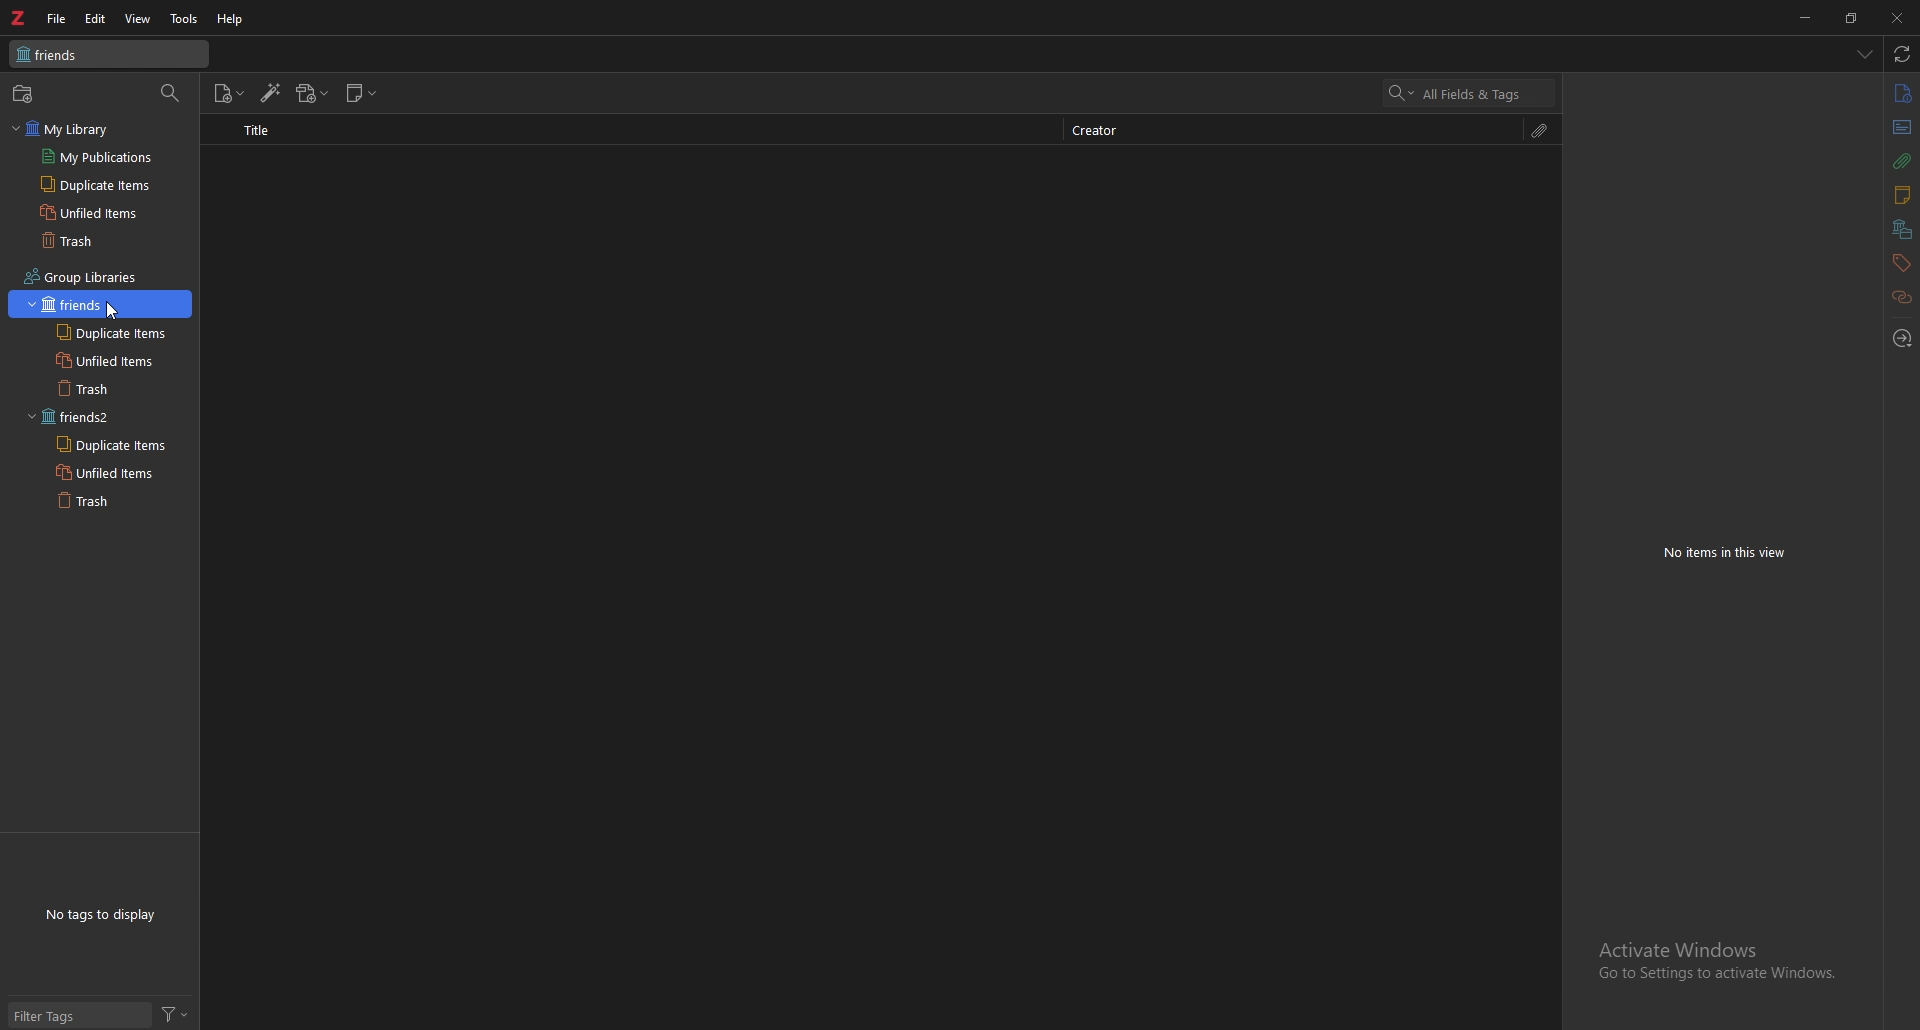 The width and height of the screenshot is (1920, 1030). Describe the element at coordinates (1470, 92) in the screenshot. I see `search bar` at that location.